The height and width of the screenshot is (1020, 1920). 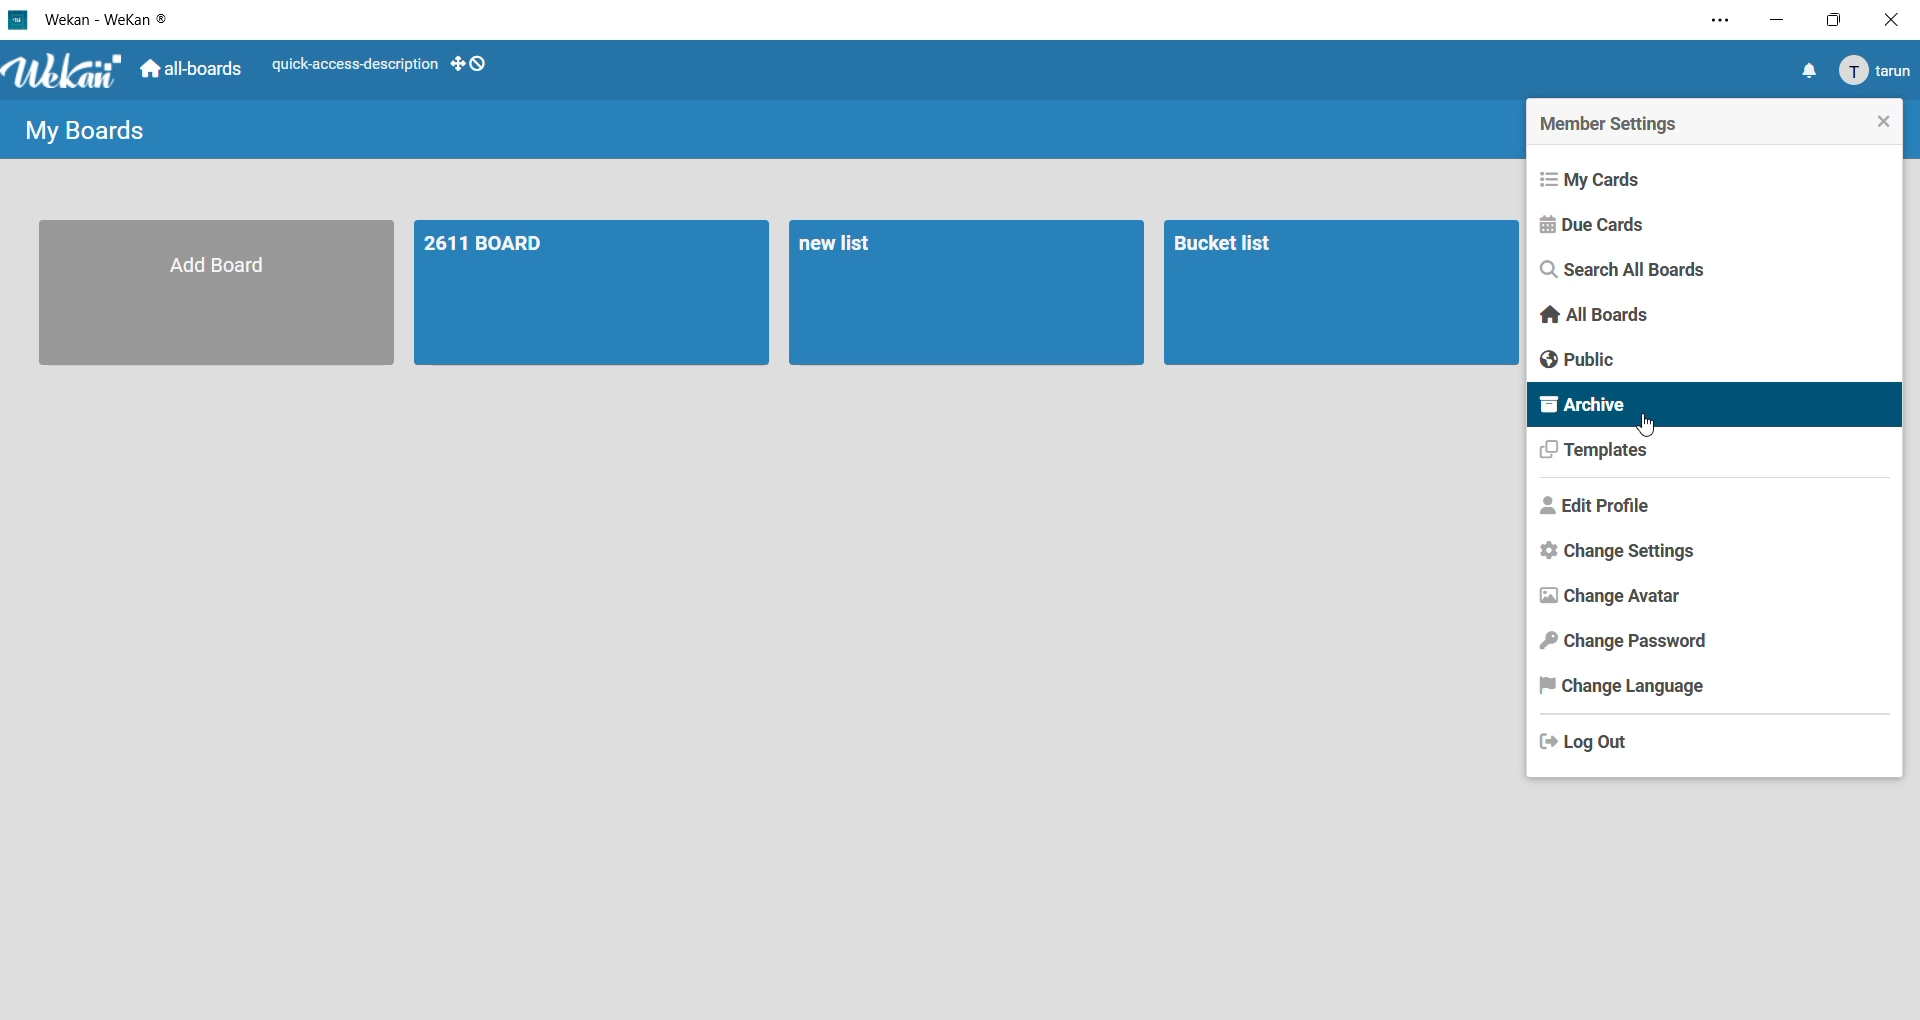 What do you see at coordinates (113, 17) in the screenshot?
I see `wekan-wekan` at bounding box center [113, 17].